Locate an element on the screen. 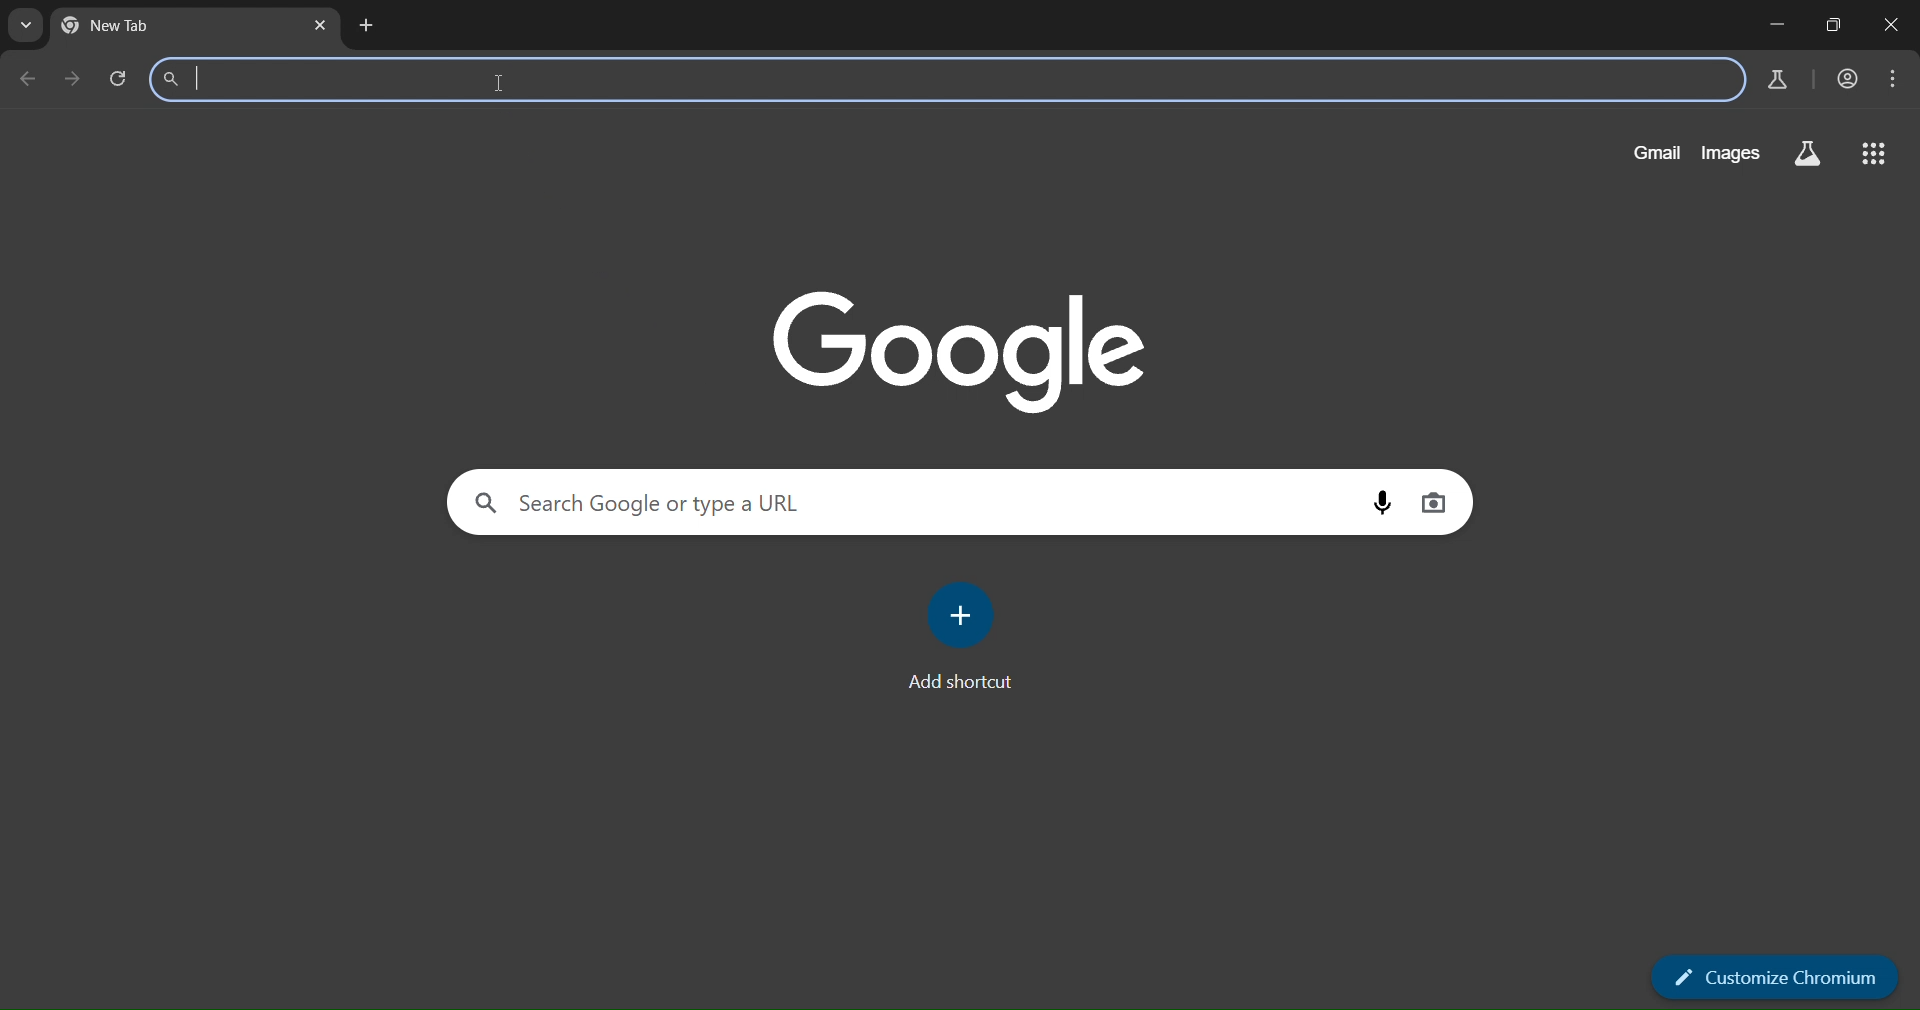 The image size is (1920, 1010). close tab is located at coordinates (322, 26).